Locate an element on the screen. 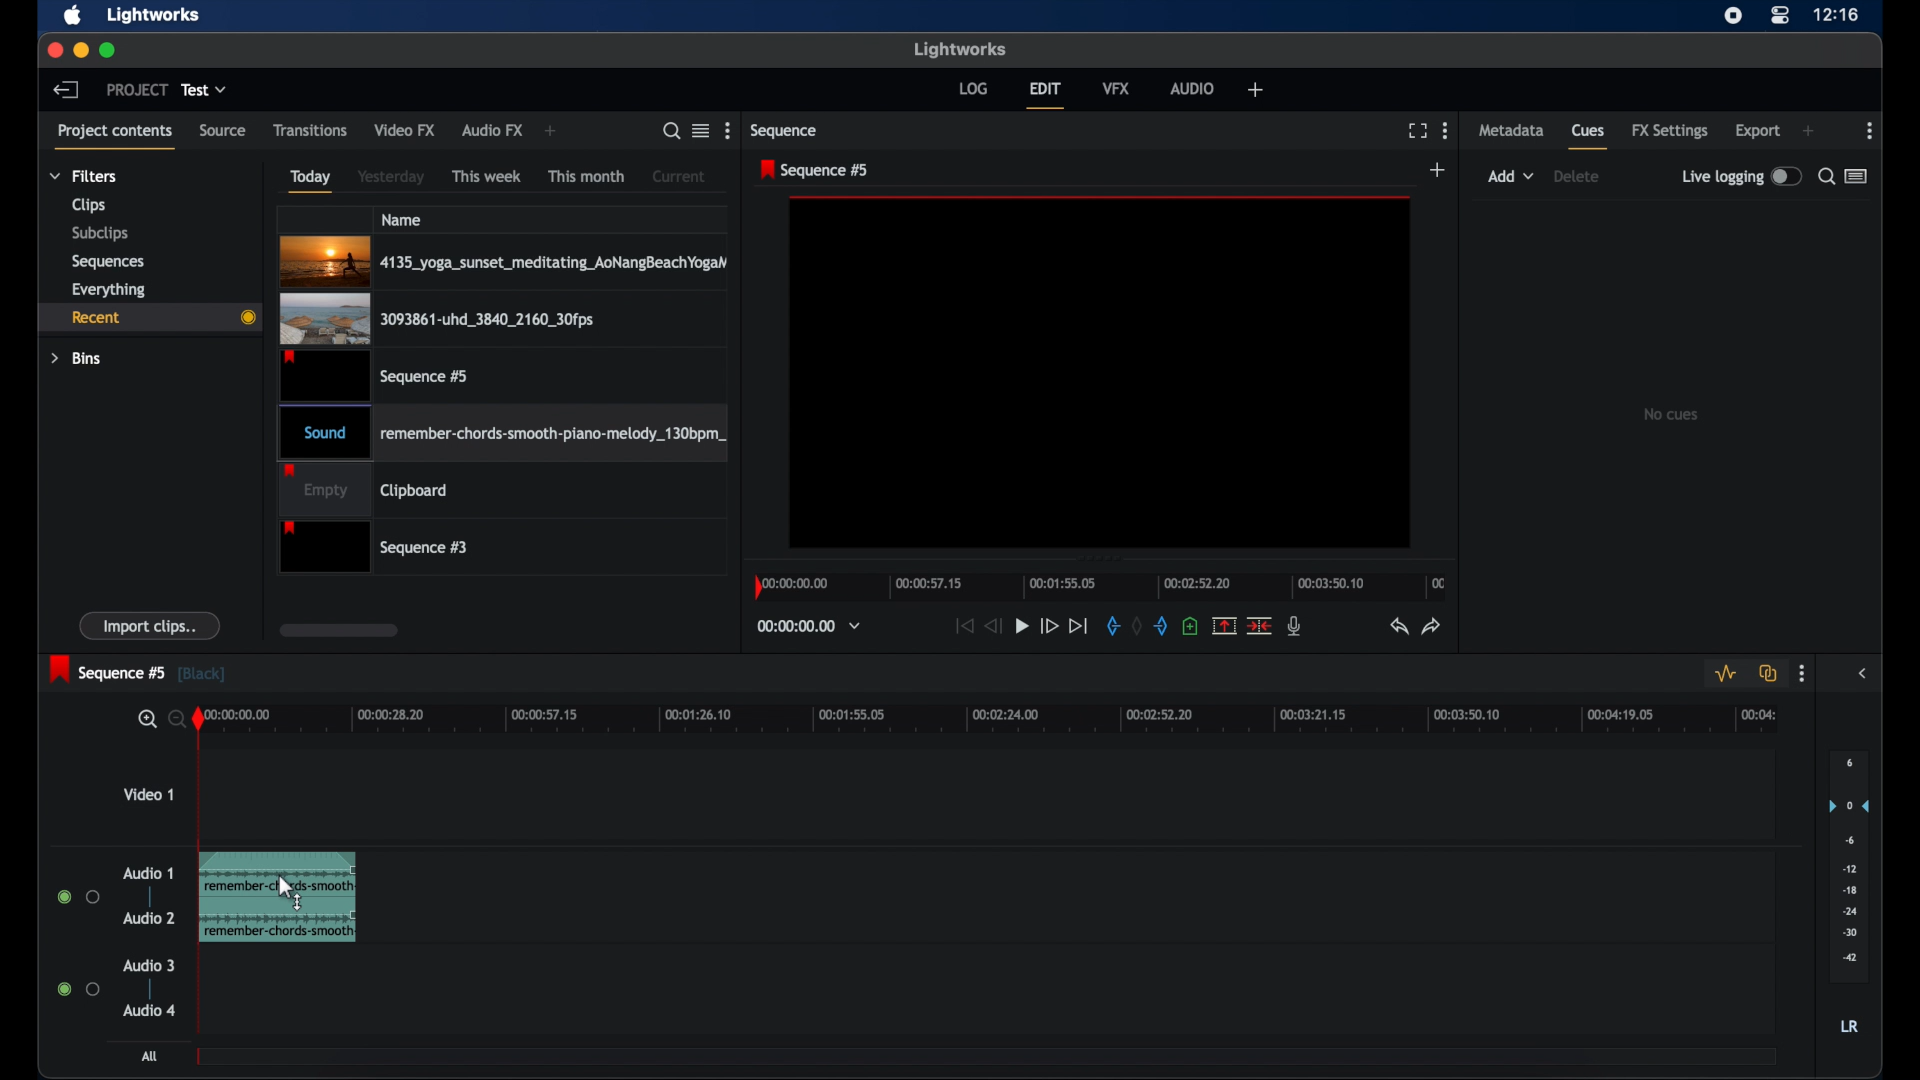  subclips is located at coordinates (102, 233).